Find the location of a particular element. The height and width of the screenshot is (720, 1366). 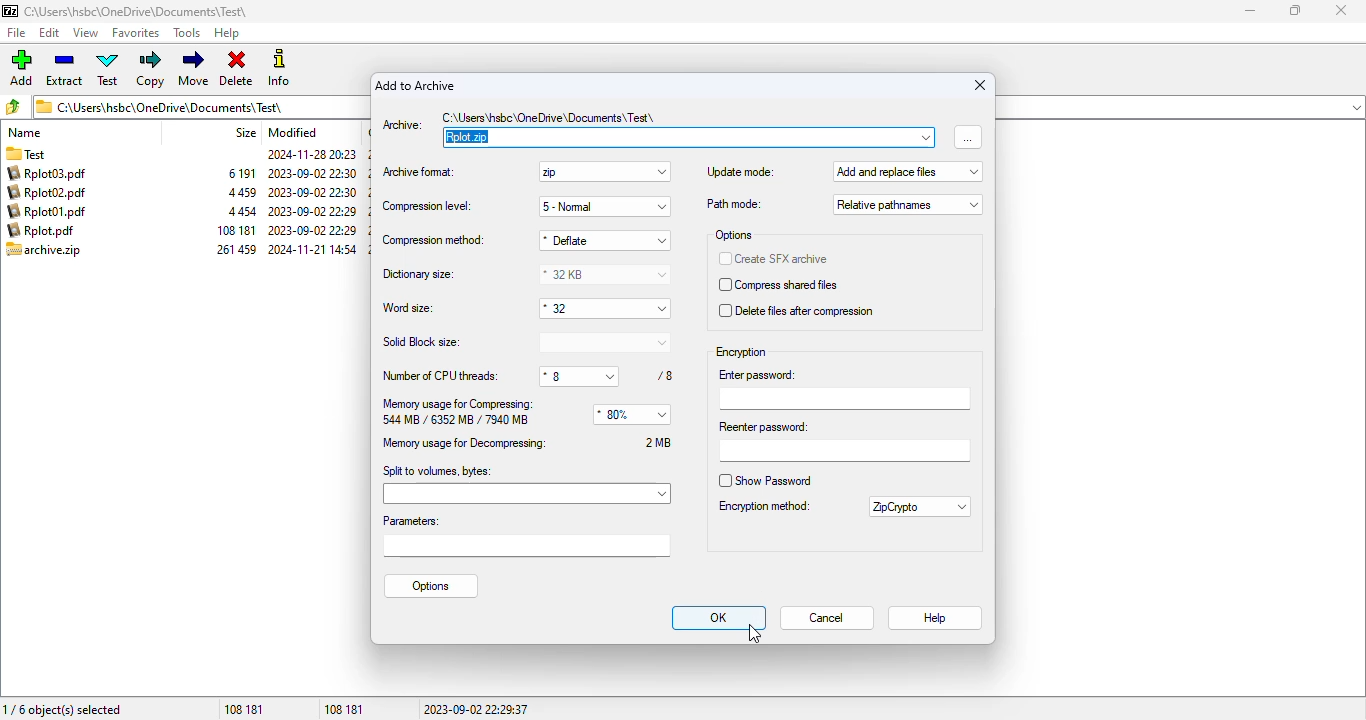

path is located at coordinates (555, 116).